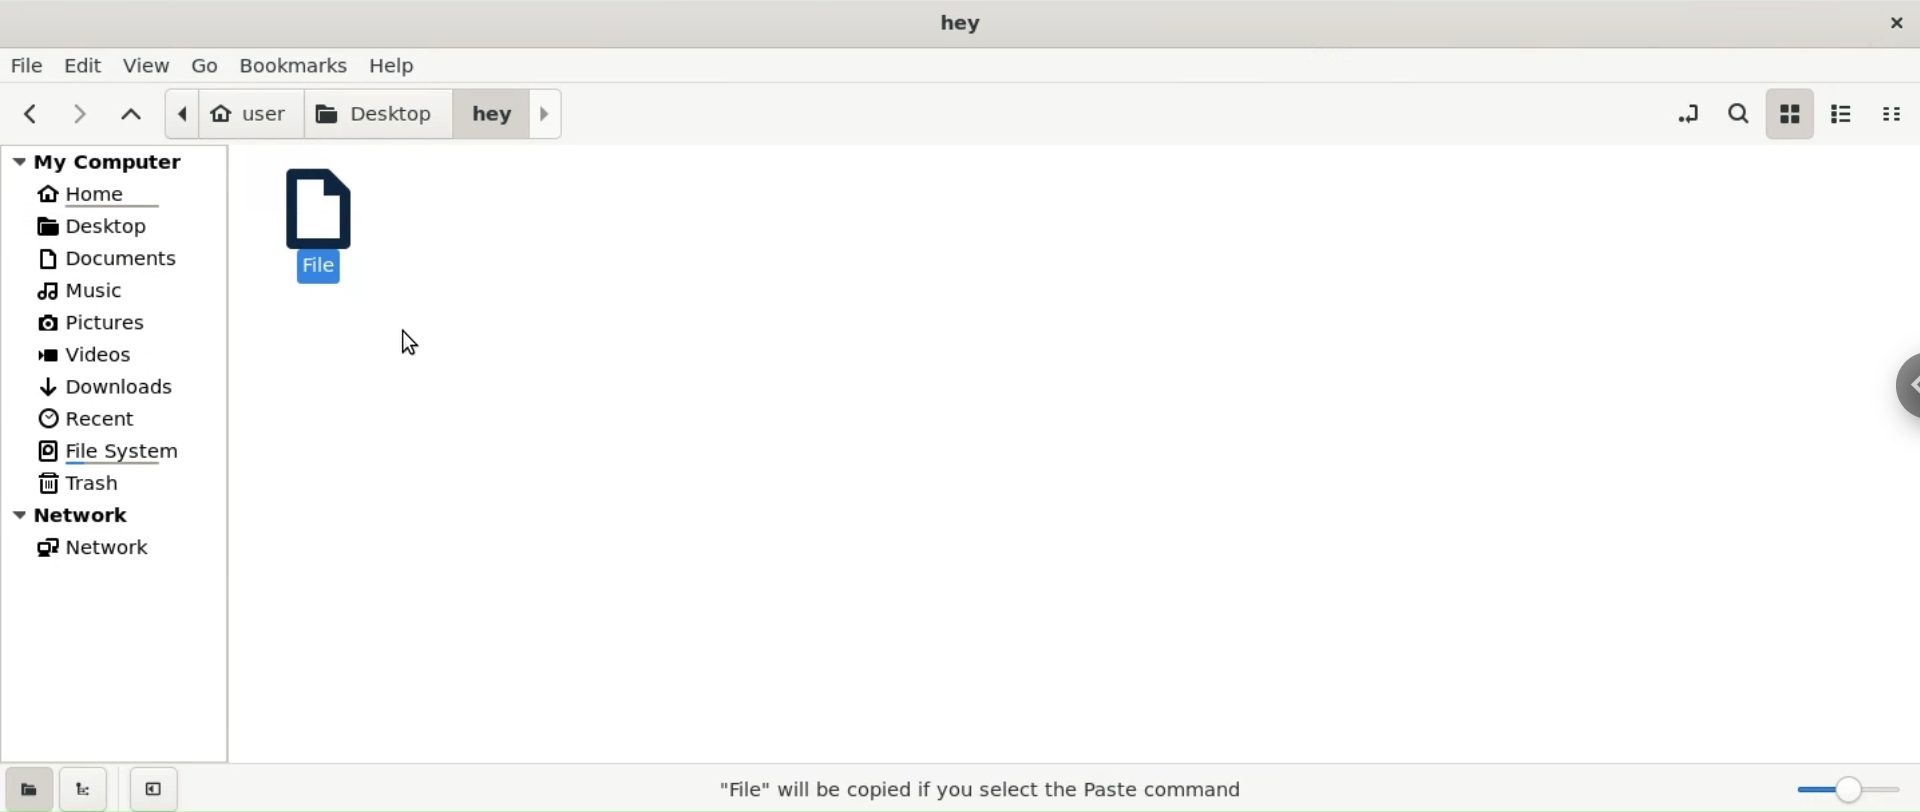 This screenshot has height=812, width=1920. Describe the element at coordinates (114, 229) in the screenshot. I see `desktop` at that location.